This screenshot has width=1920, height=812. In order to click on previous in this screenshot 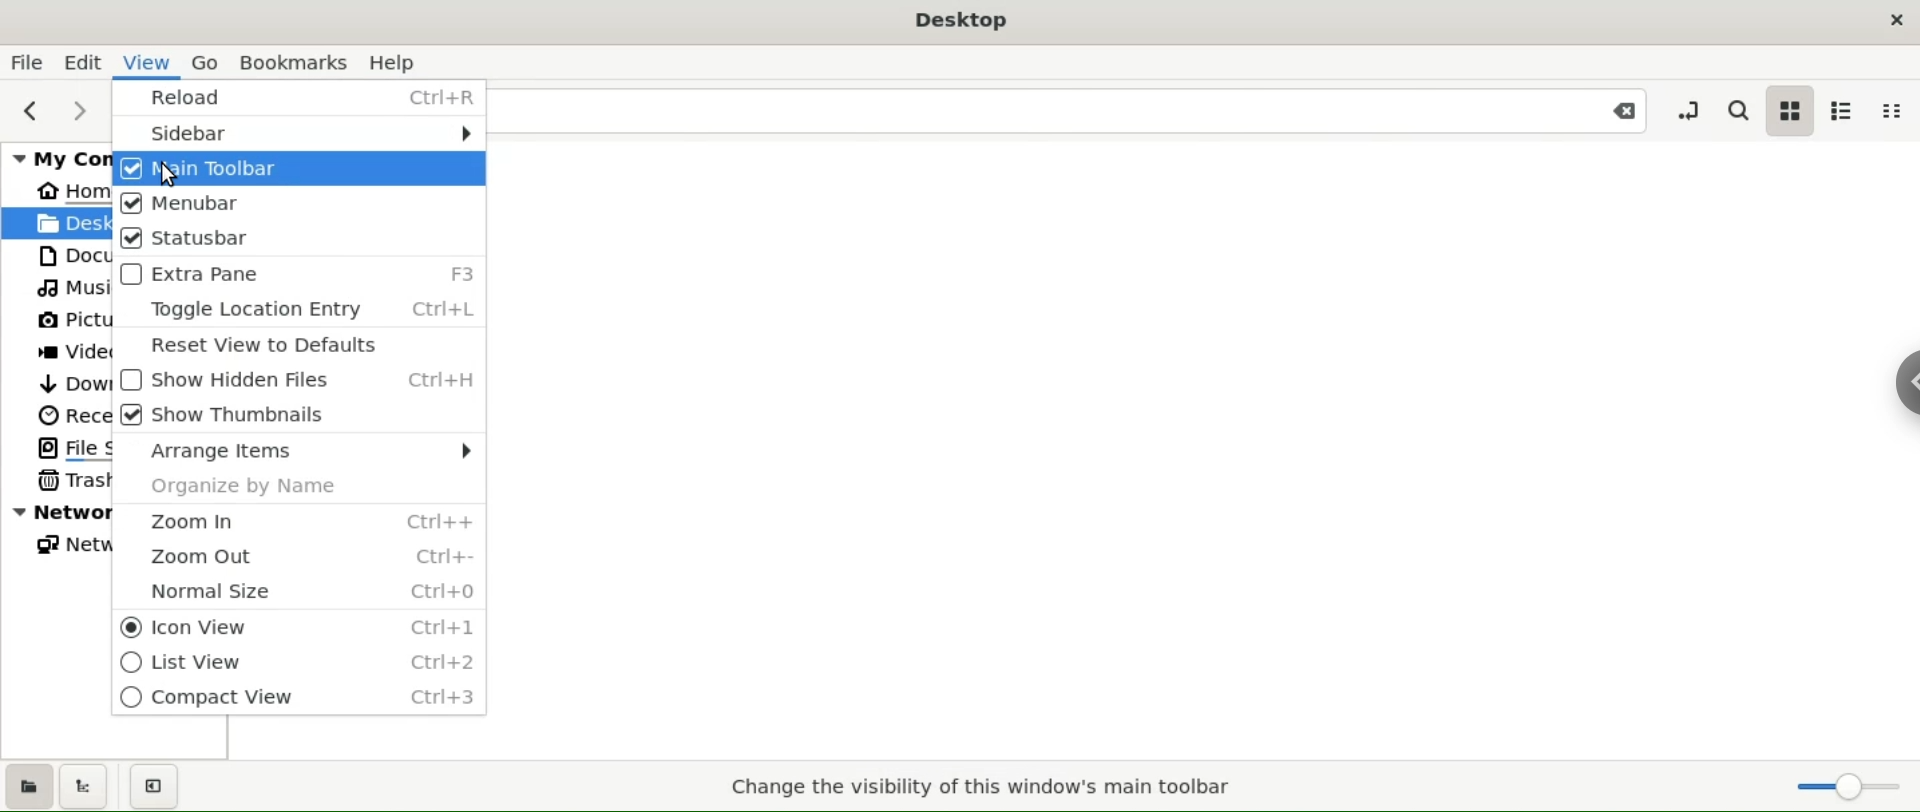, I will do `click(28, 112)`.